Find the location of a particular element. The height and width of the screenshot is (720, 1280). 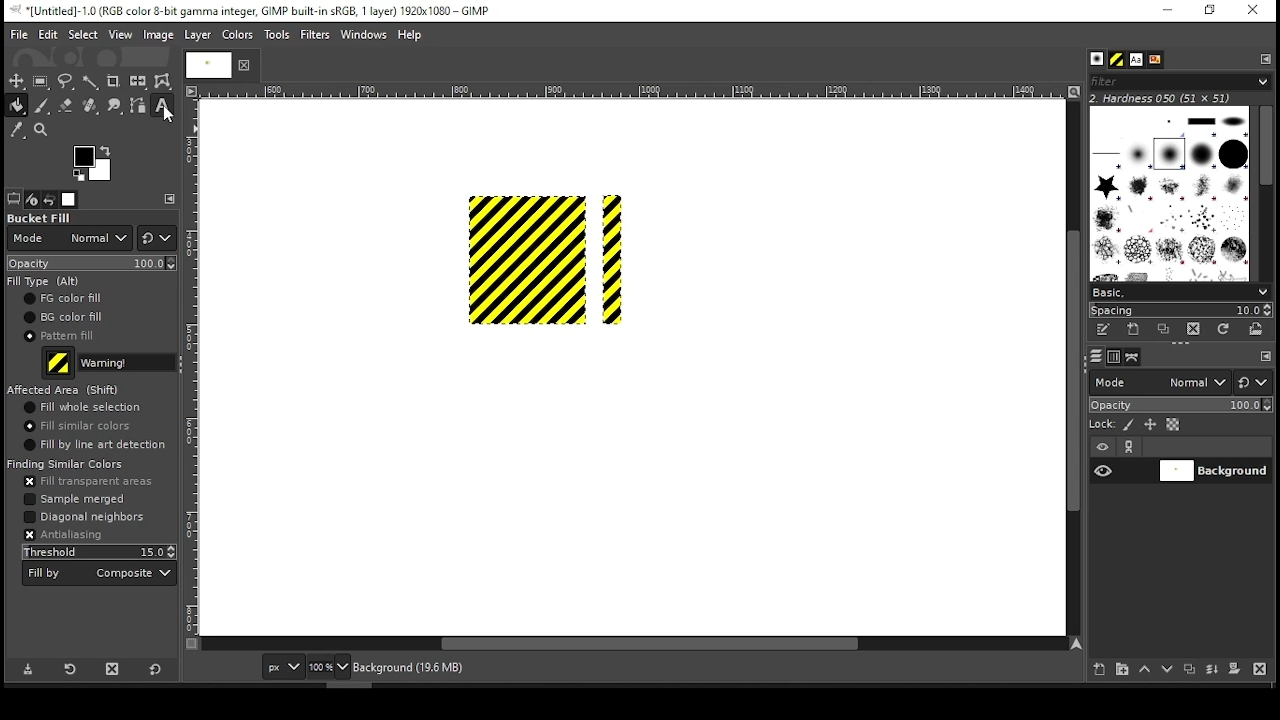

configure this tab is located at coordinates (172, 199).